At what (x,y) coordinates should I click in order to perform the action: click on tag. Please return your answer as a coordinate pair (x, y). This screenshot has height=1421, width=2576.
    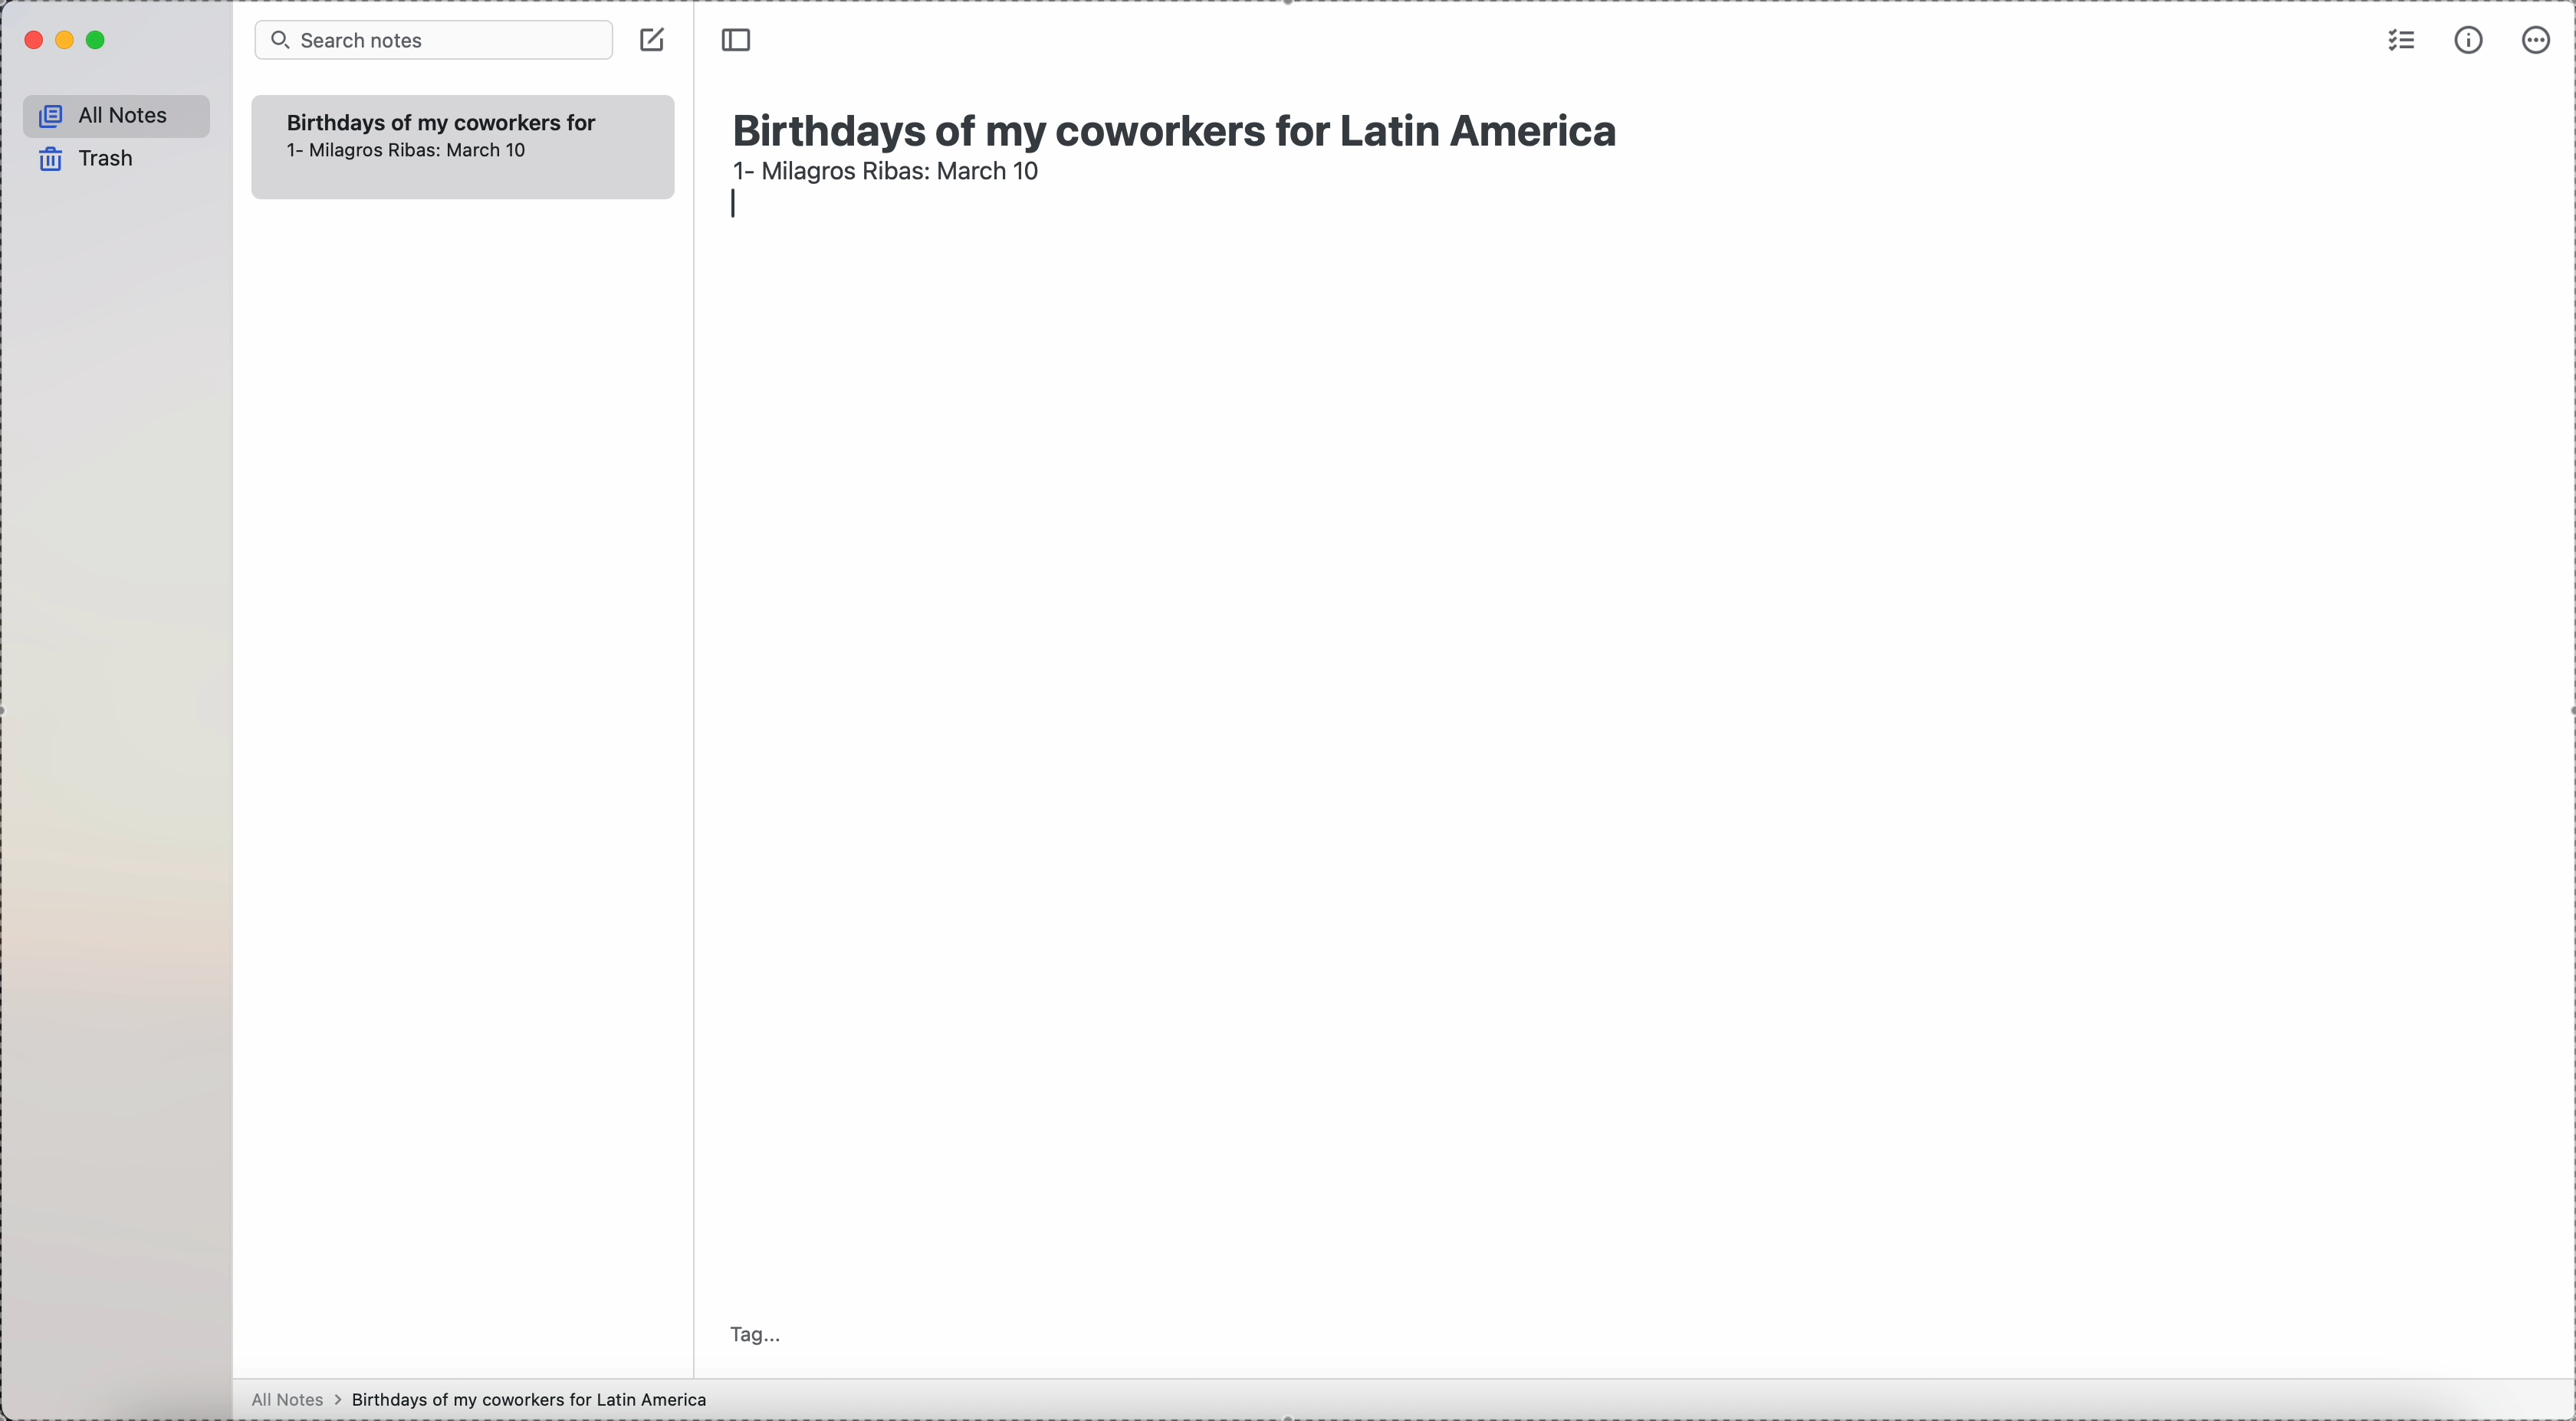
    Looking at the image, I should click on (757, 1333).